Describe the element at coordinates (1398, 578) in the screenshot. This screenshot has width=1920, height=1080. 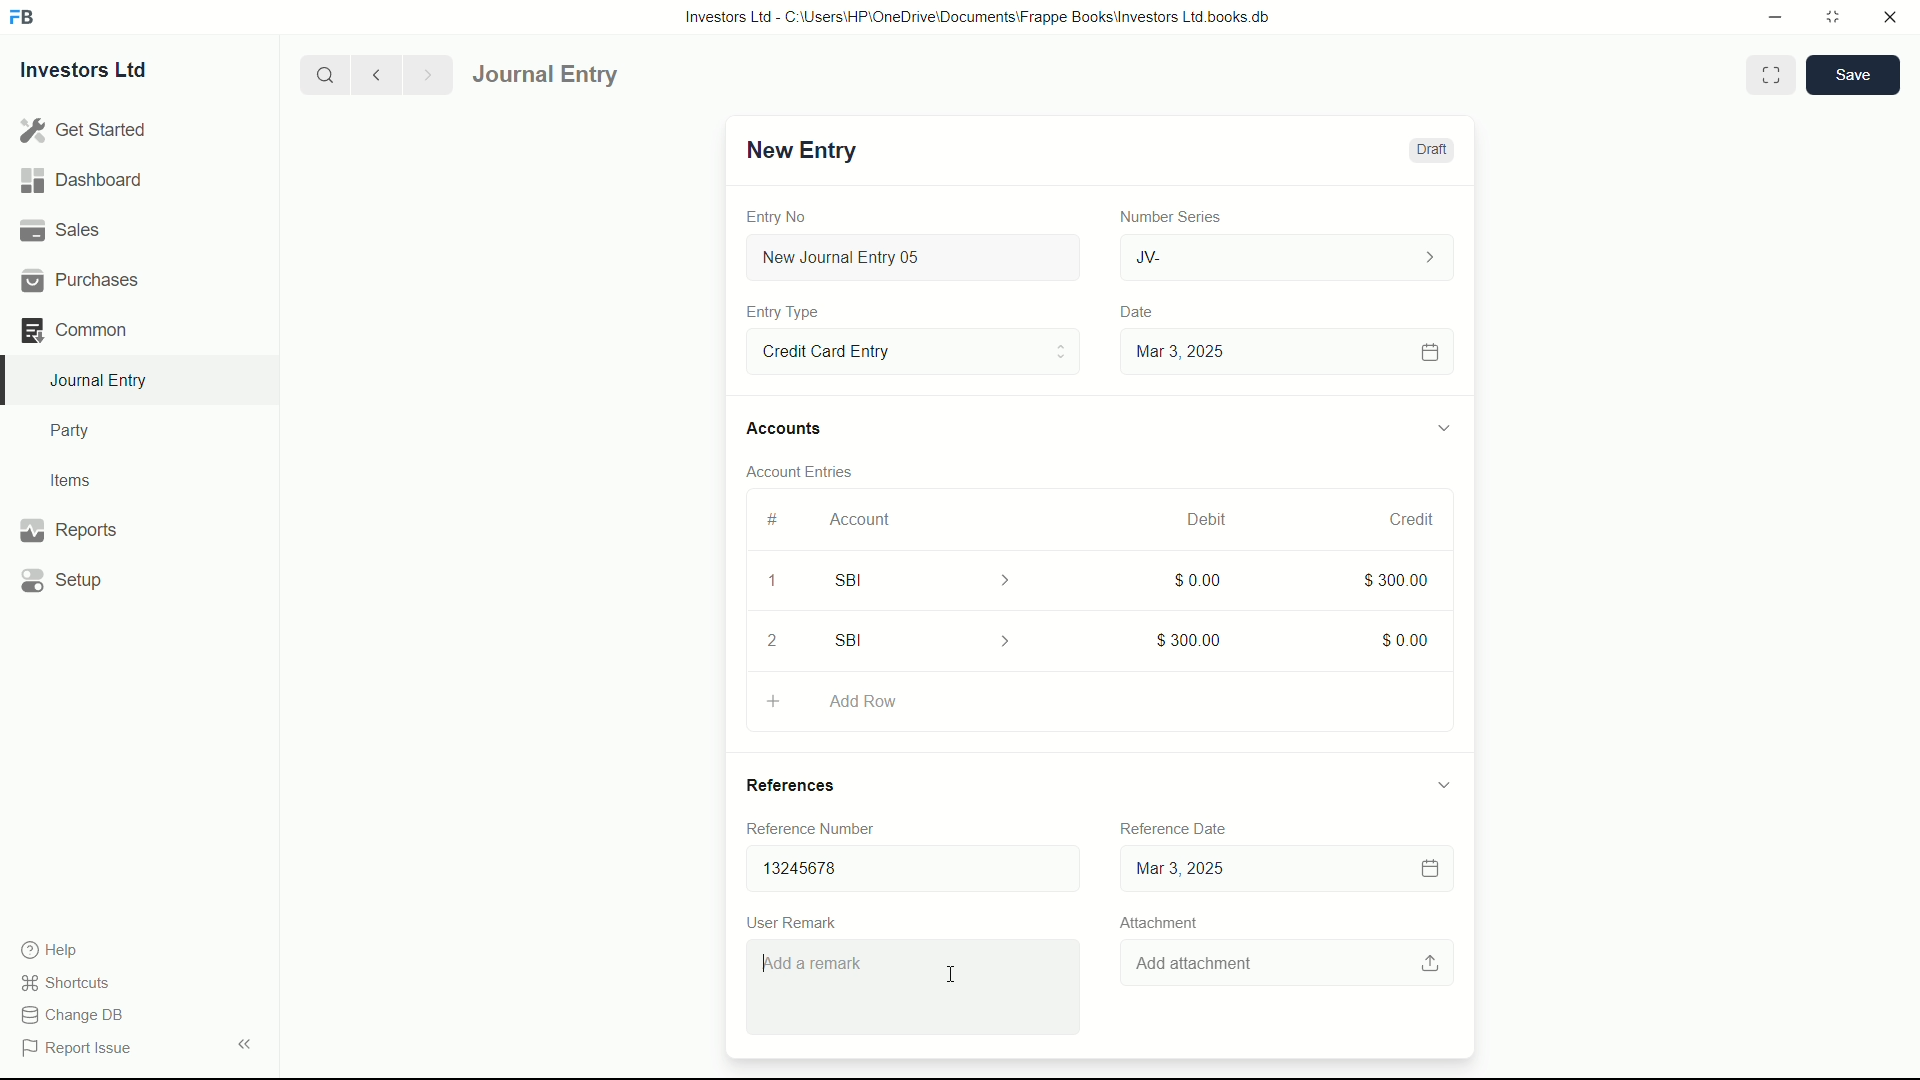
I see `$300.00` at that location.